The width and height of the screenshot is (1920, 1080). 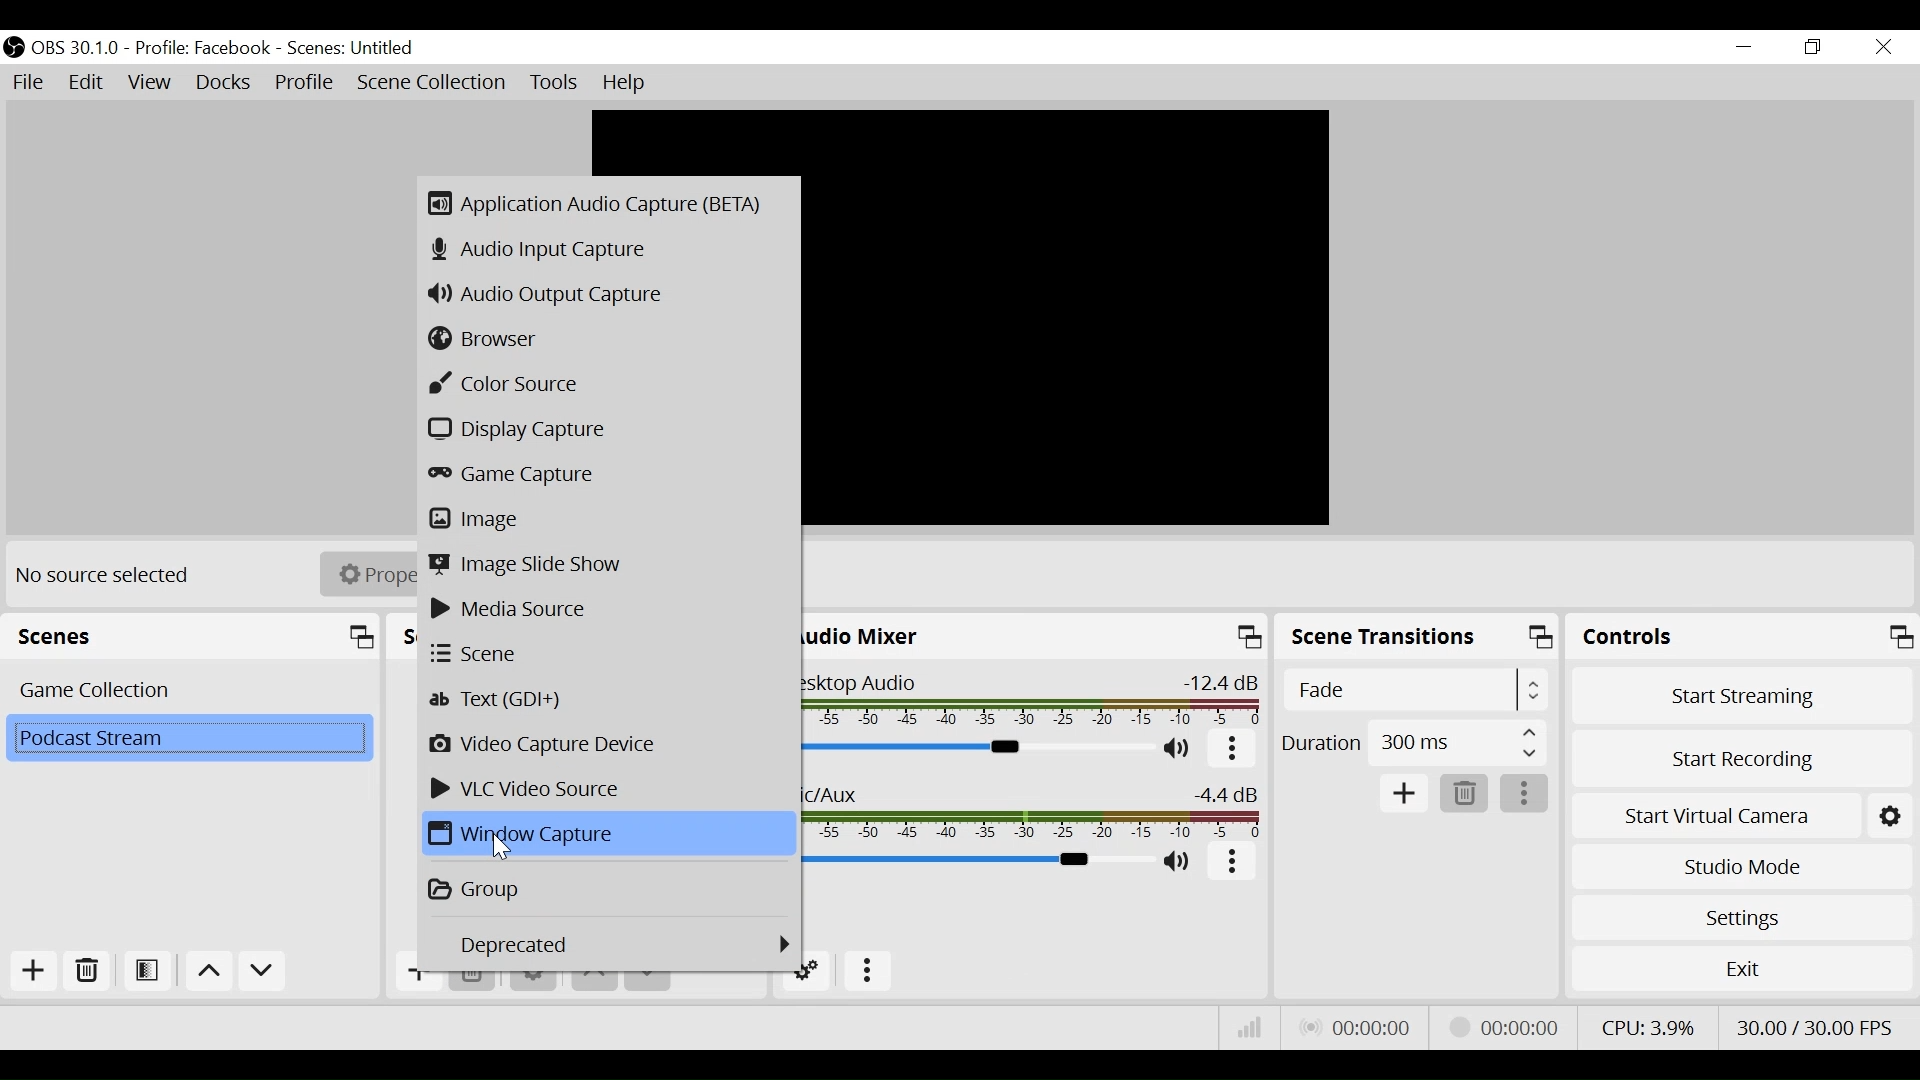 I want to click on Move up, so click(x=207, y=972).